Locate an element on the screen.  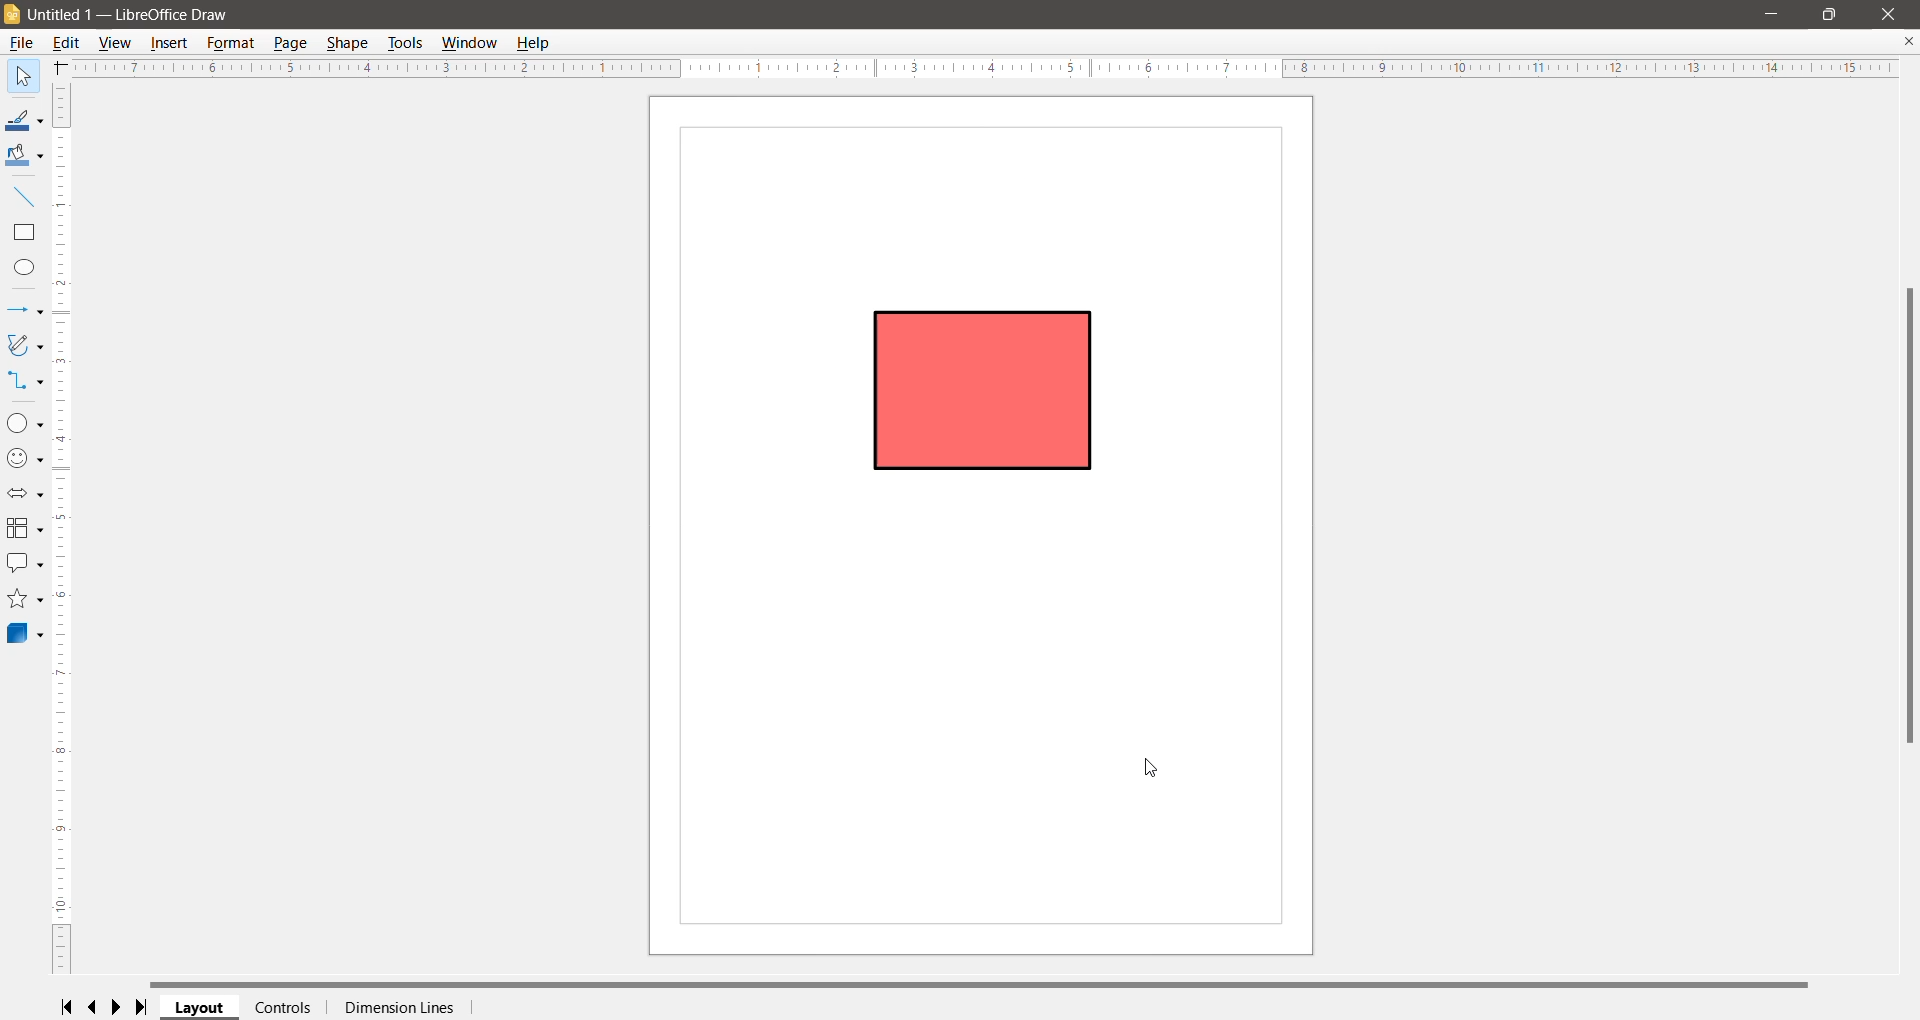
Rectangle is located at coordinates (24, 233).